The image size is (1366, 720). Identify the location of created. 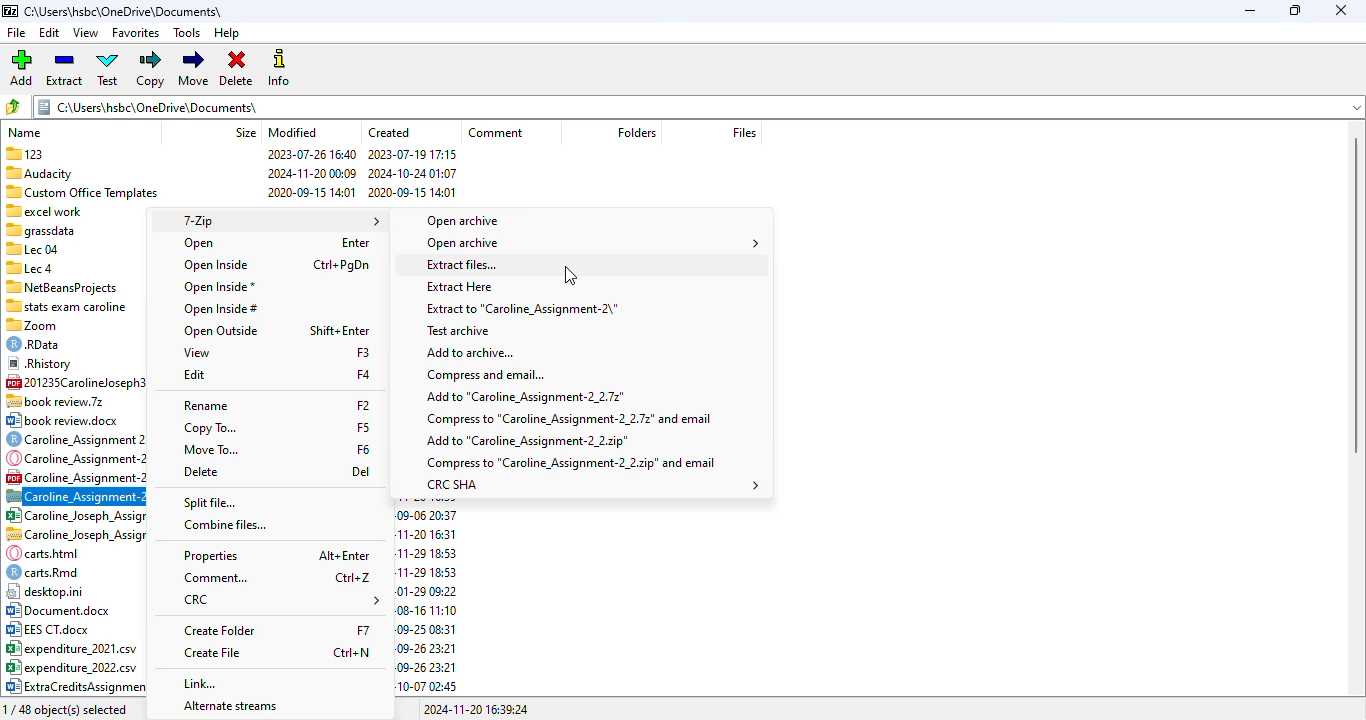
(390, 132).